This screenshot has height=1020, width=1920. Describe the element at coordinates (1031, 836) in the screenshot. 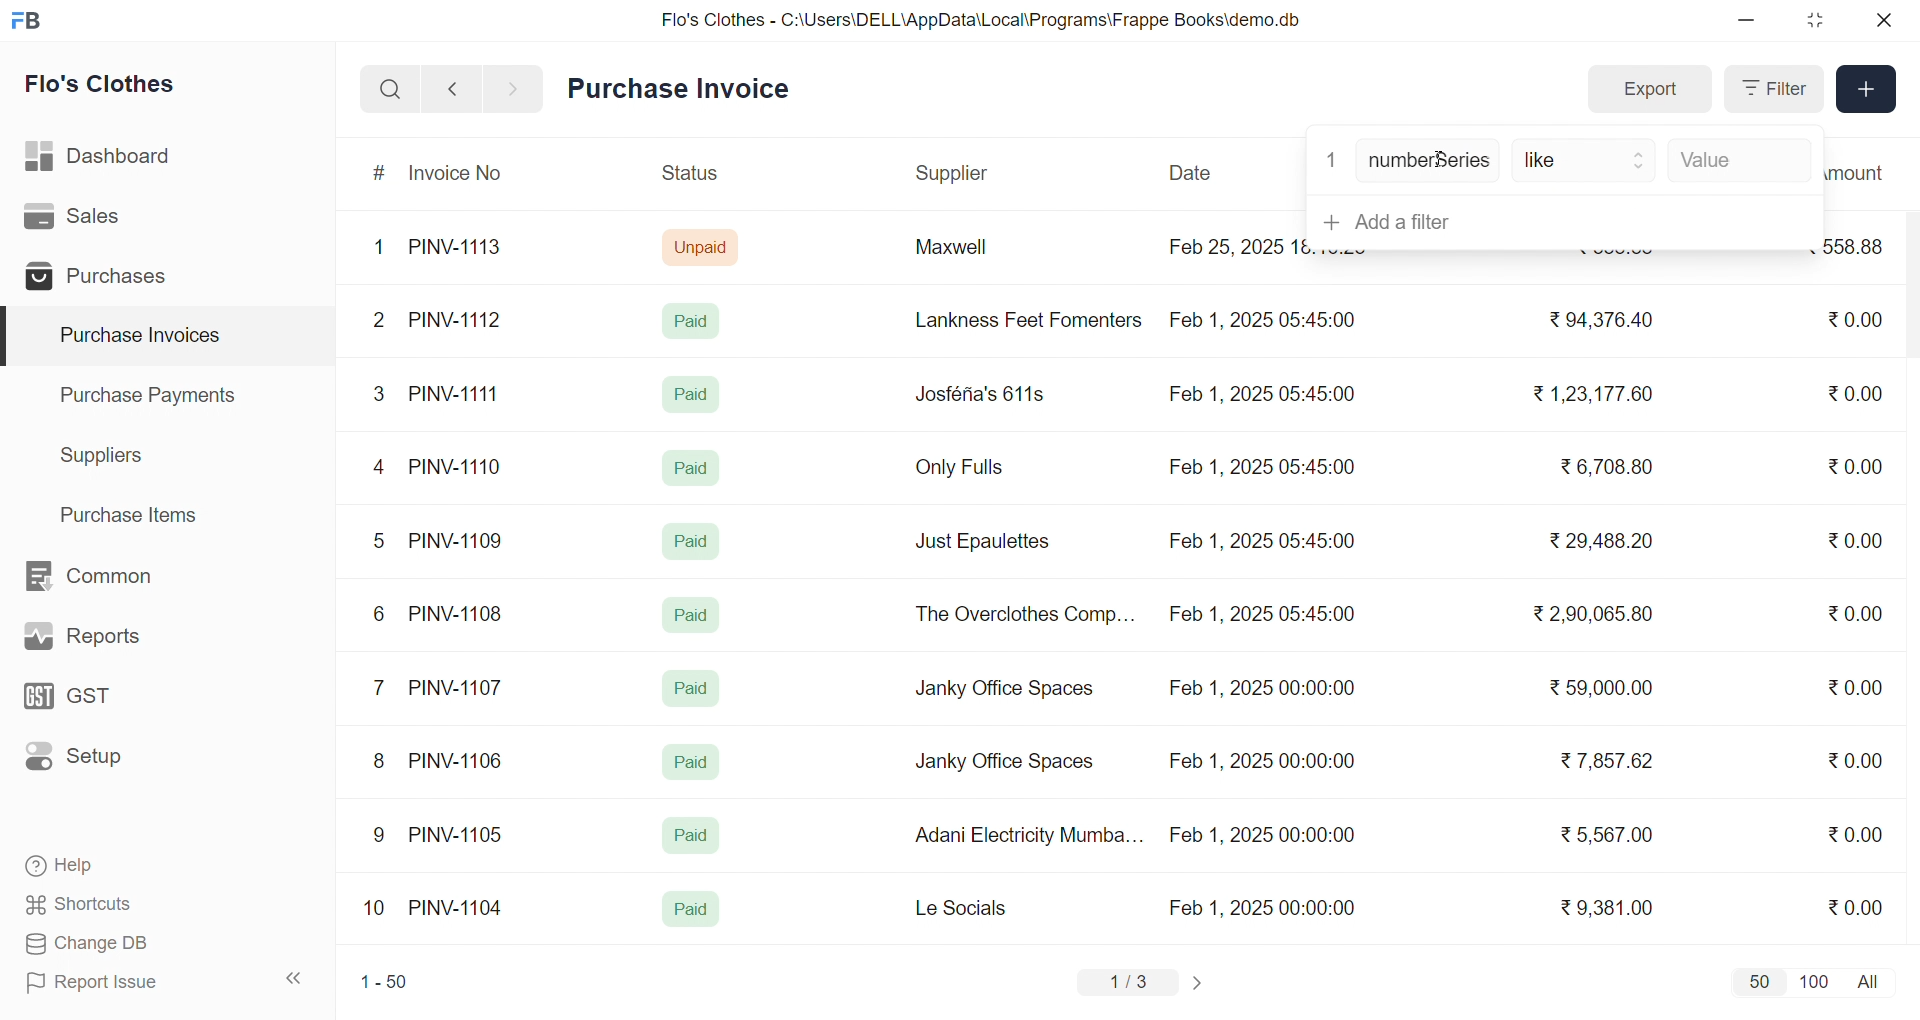

I see `Adani Electricity Mumba...` at that location.